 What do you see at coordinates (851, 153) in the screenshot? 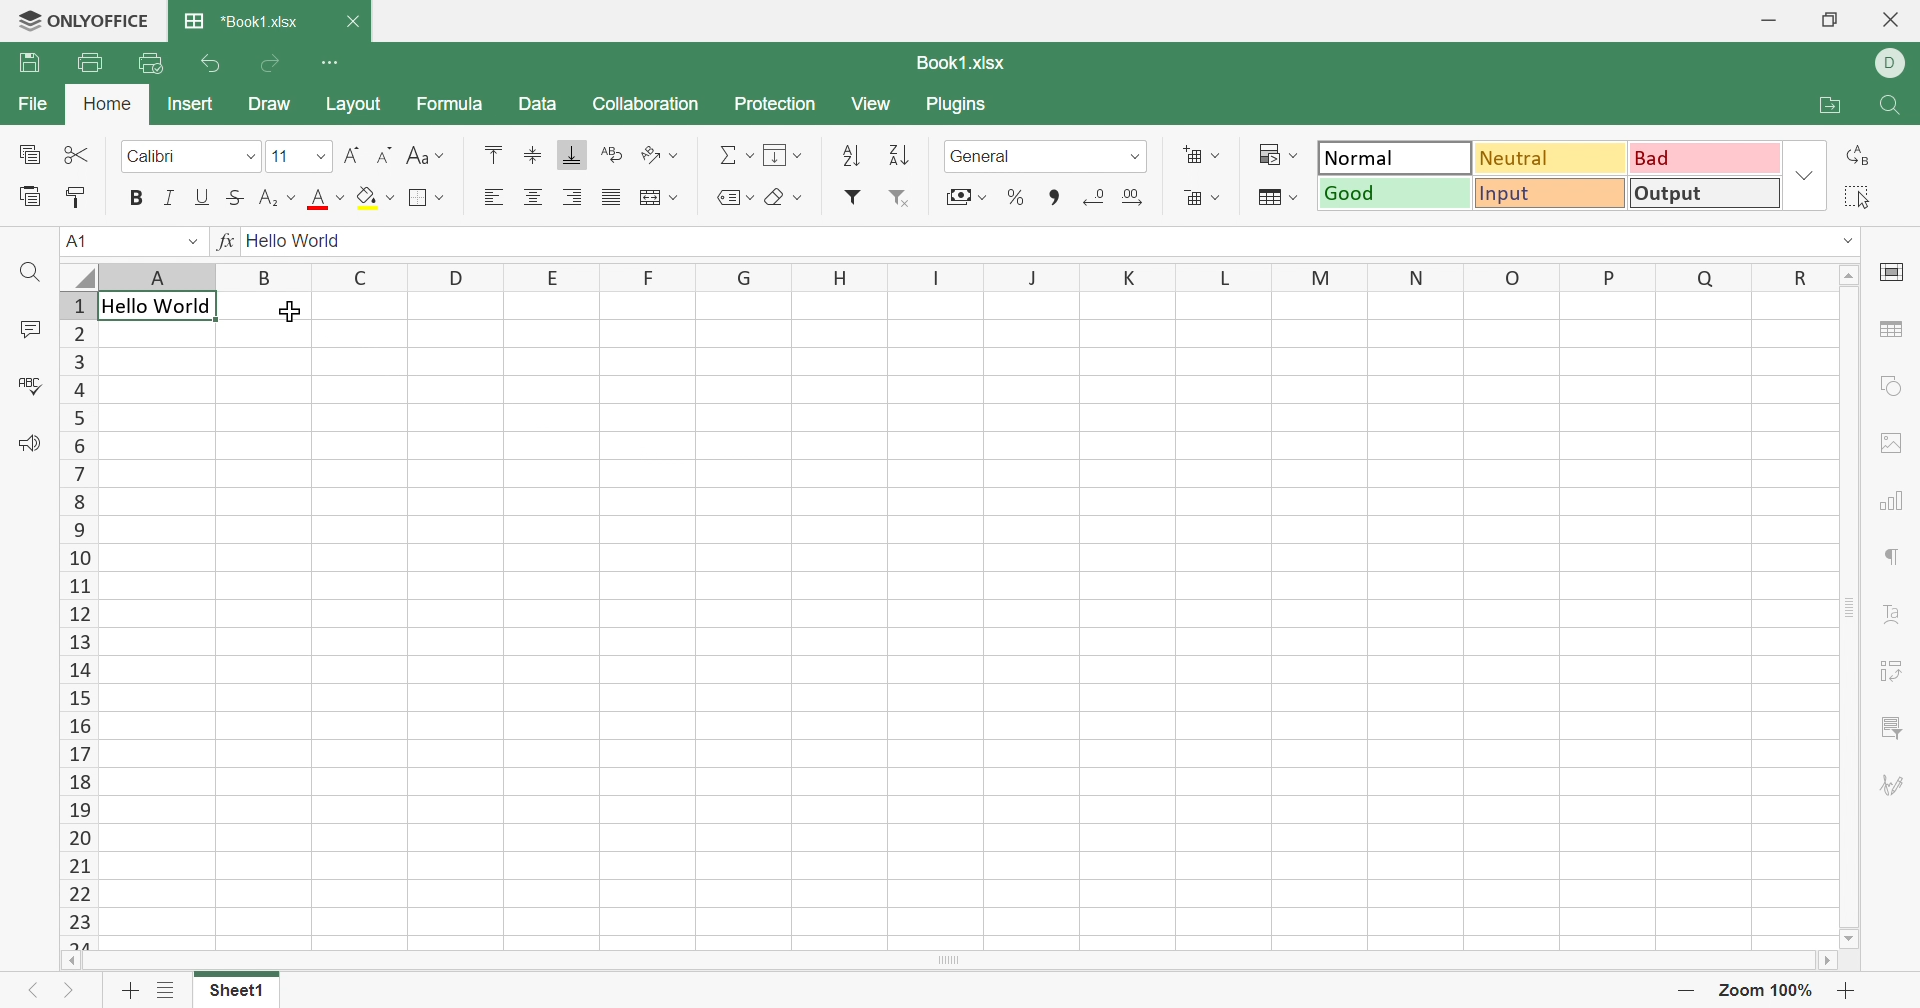
I see `Sort ascending` at bounding box center [851, 153].